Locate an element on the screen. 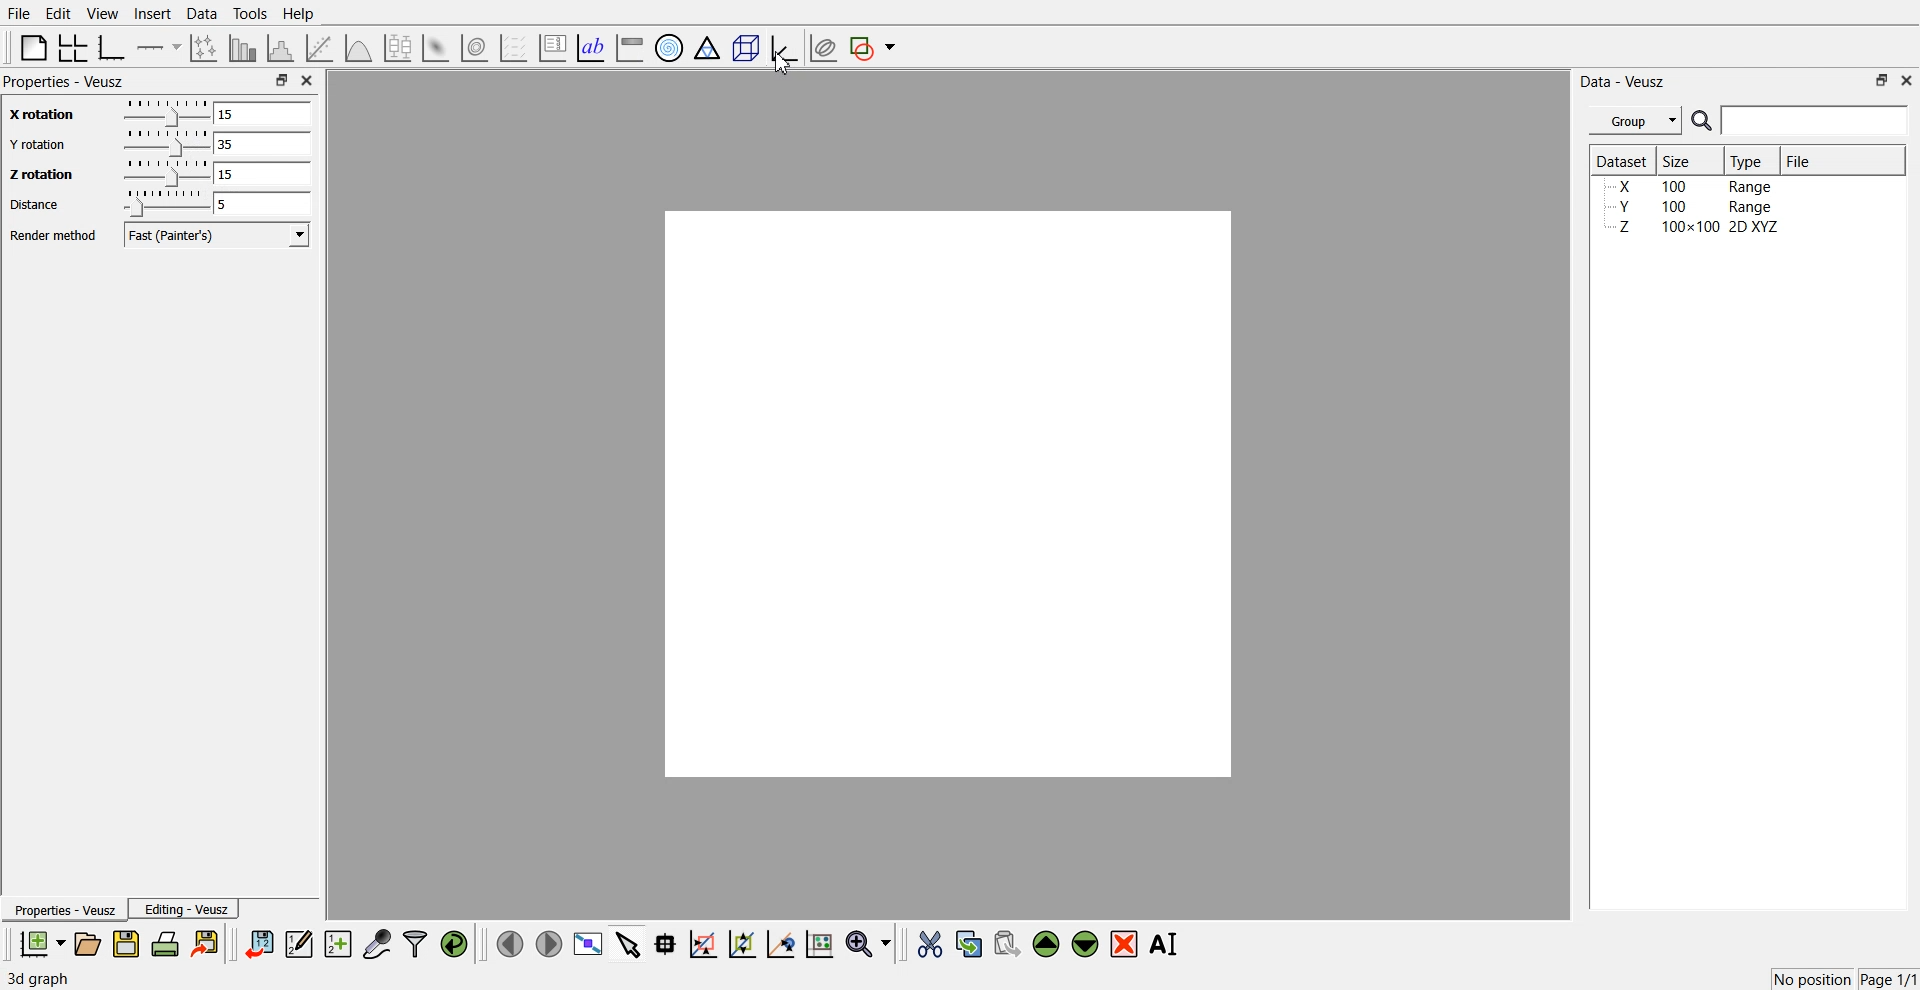 The width and height of the screenshot is (1920, 990). Edit and enter new dataset is located at coordinates (298, 943).